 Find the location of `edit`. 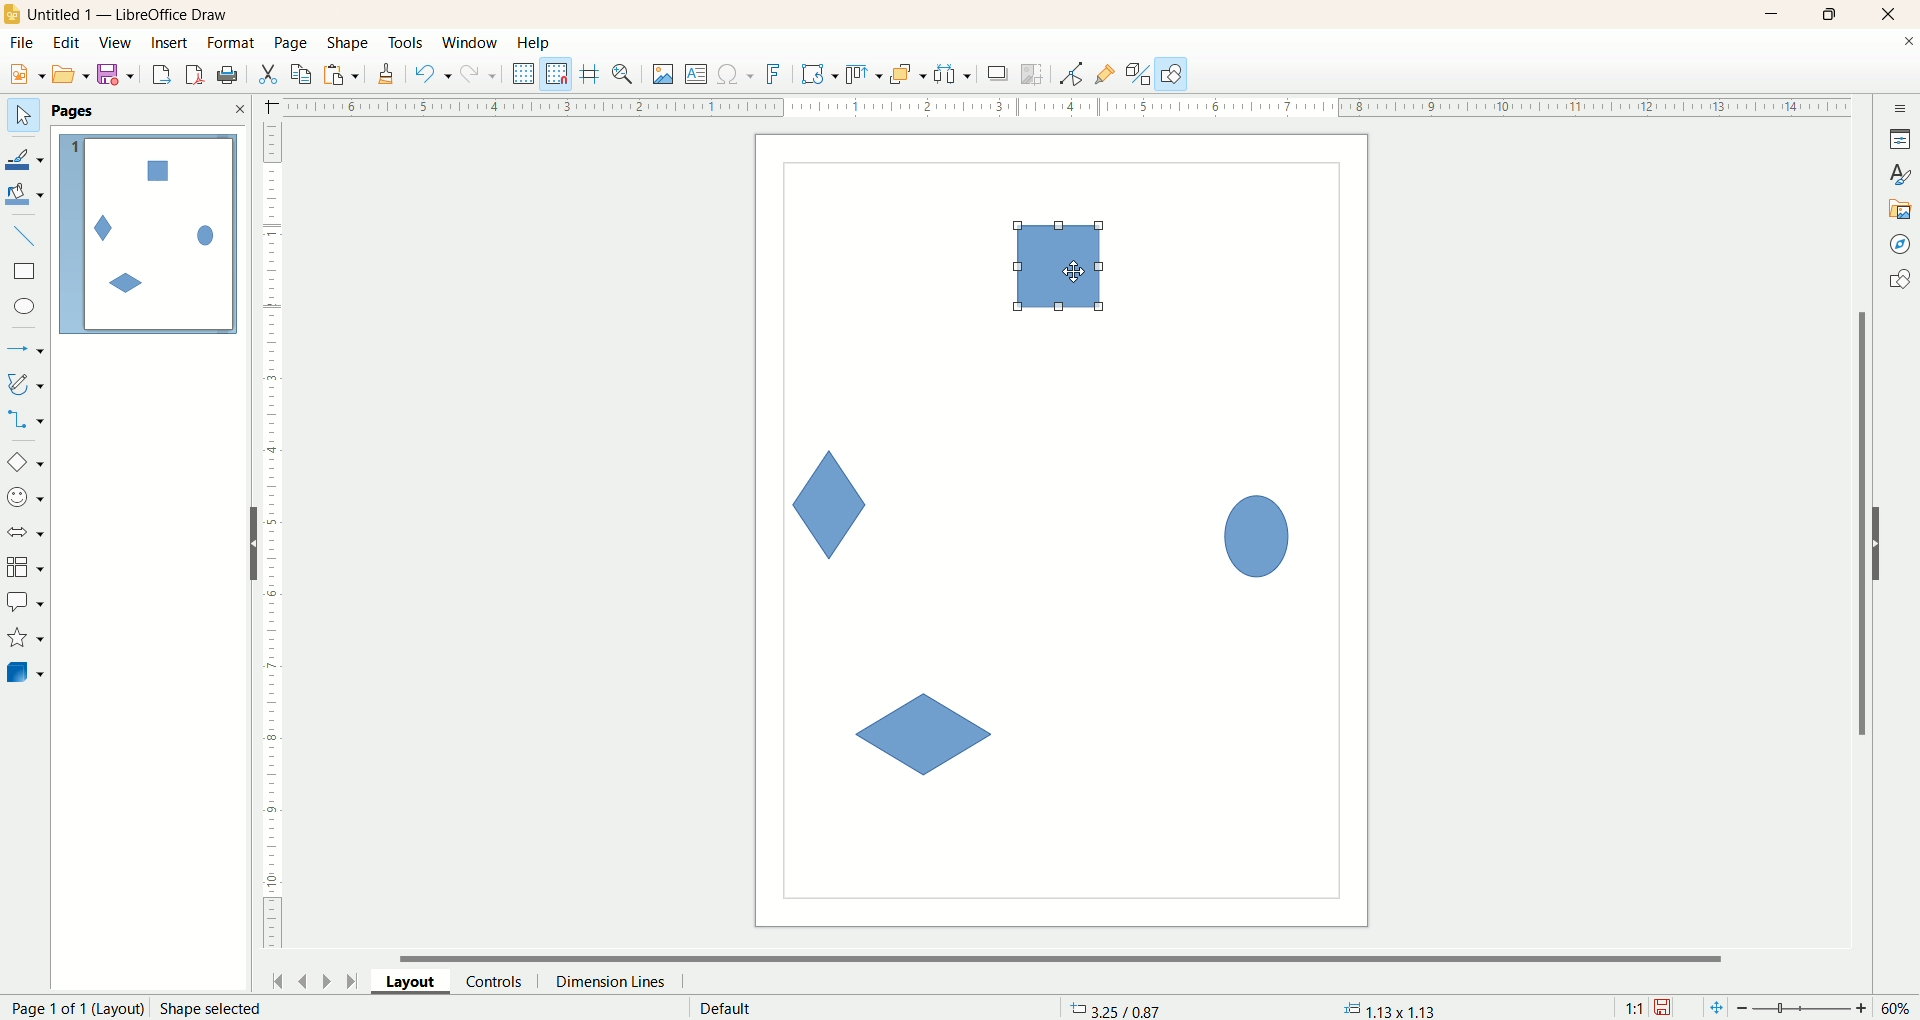

edit is located at coordinates (67, 44).